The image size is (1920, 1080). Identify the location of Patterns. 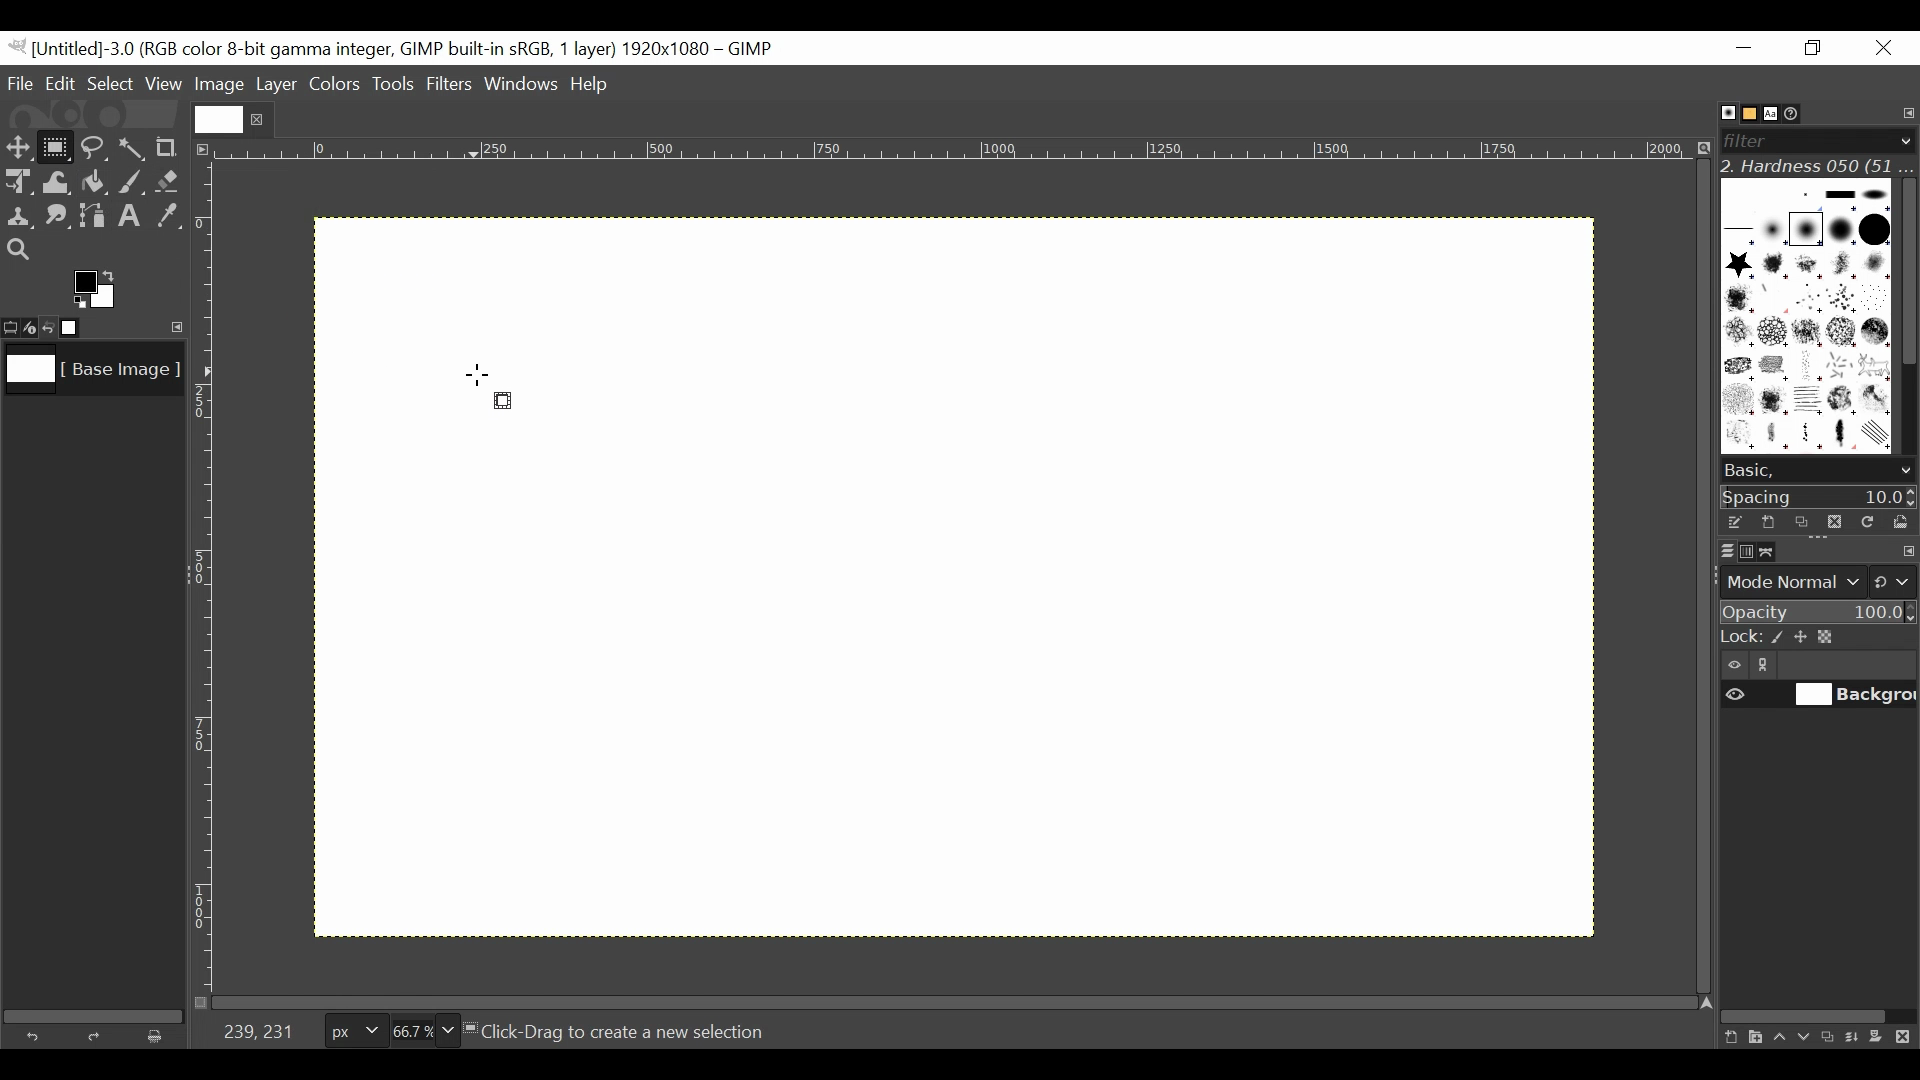
(1803, 320).